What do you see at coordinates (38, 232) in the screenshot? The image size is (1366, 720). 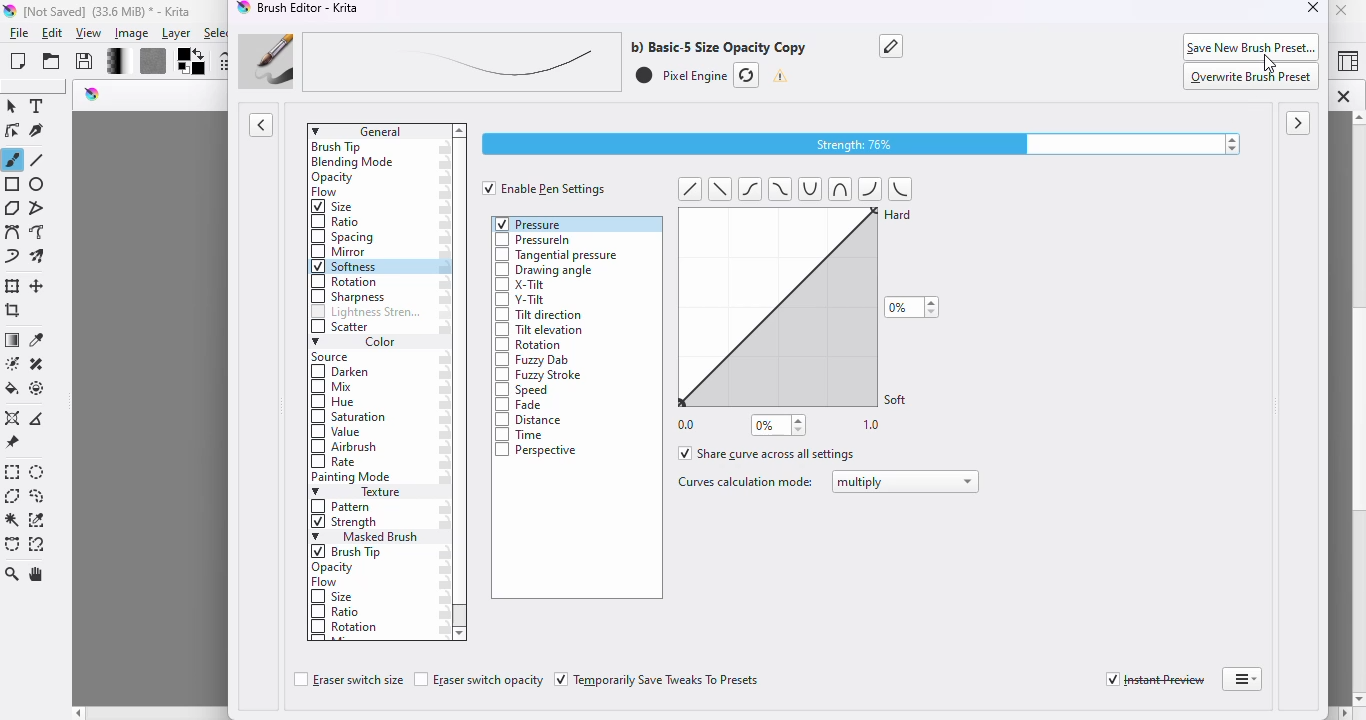 I see `freehand path tool` at bounding box center [38, 232].